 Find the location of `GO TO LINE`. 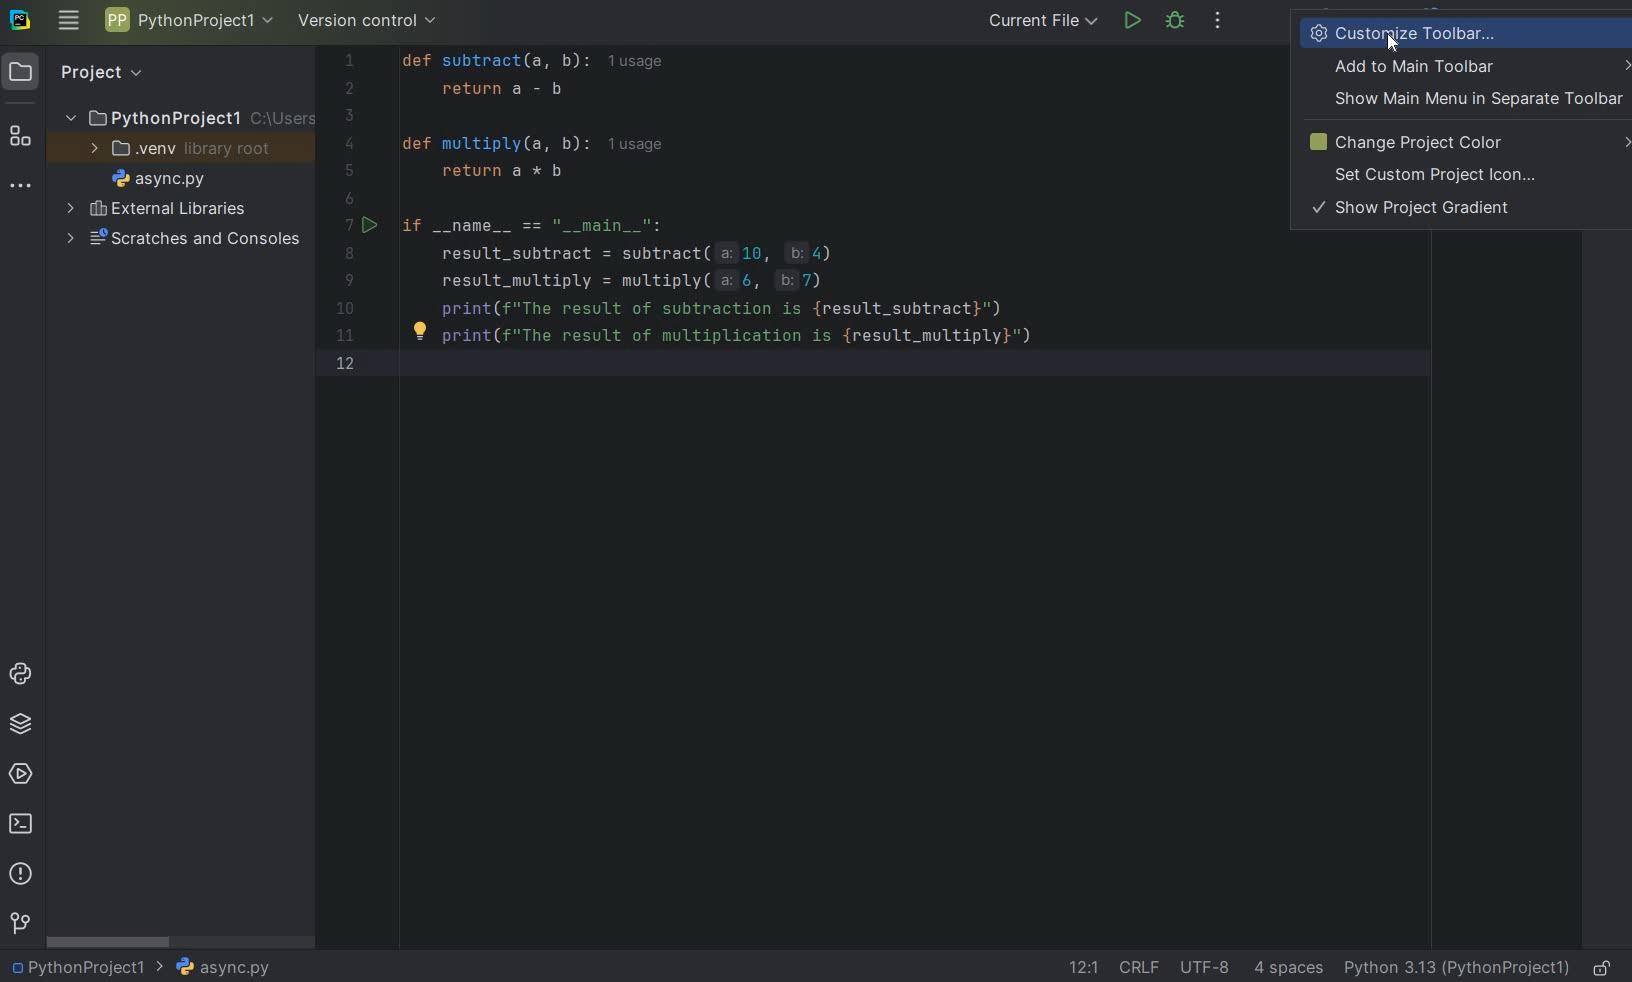

GO TO LINE is located at coordinates (1081, 967).